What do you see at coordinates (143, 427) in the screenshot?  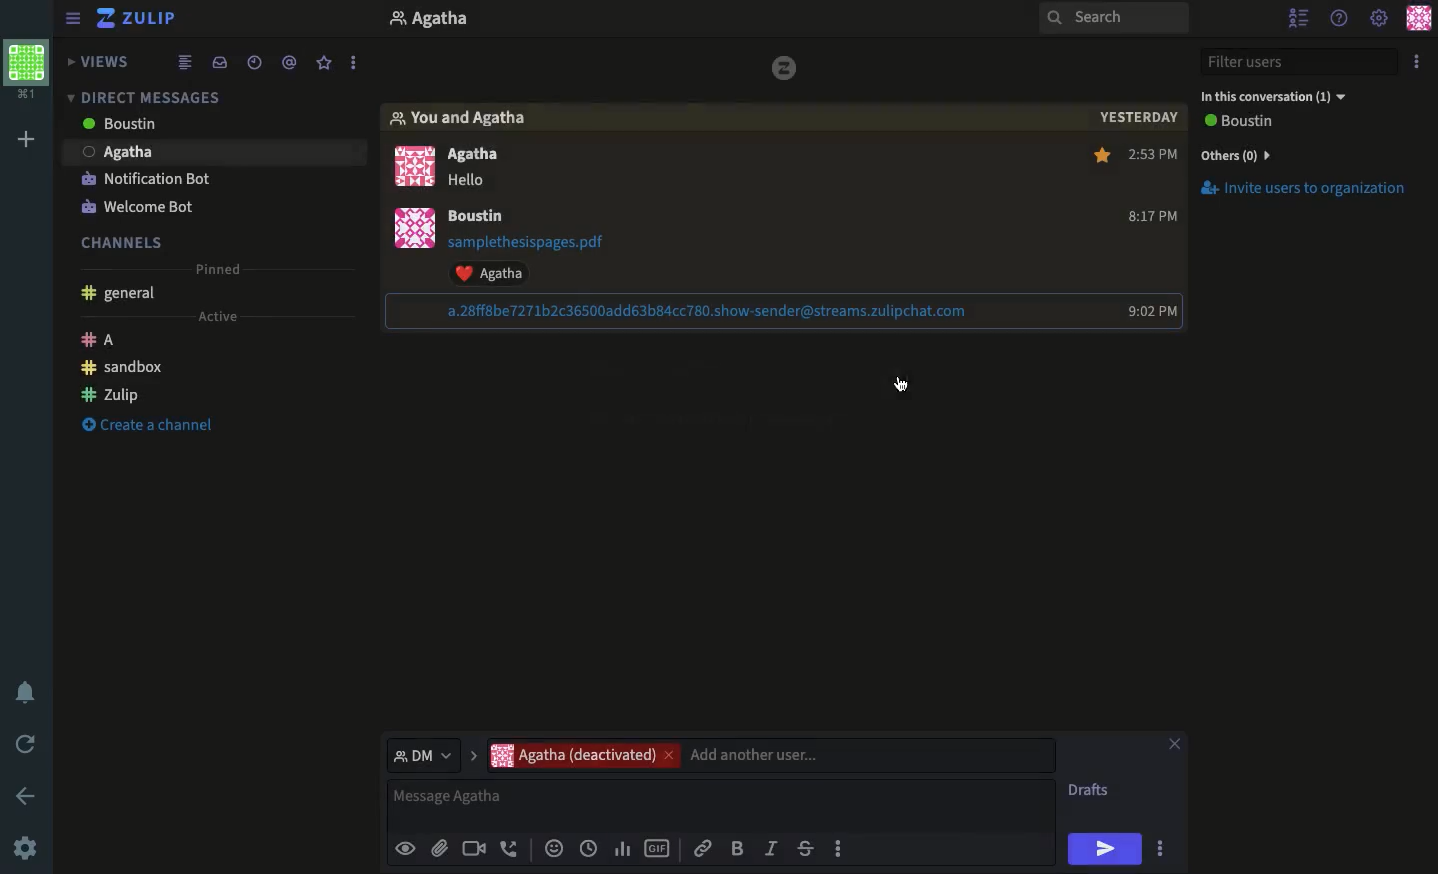 I see `Create a channel` at bounding box center [143, 427].